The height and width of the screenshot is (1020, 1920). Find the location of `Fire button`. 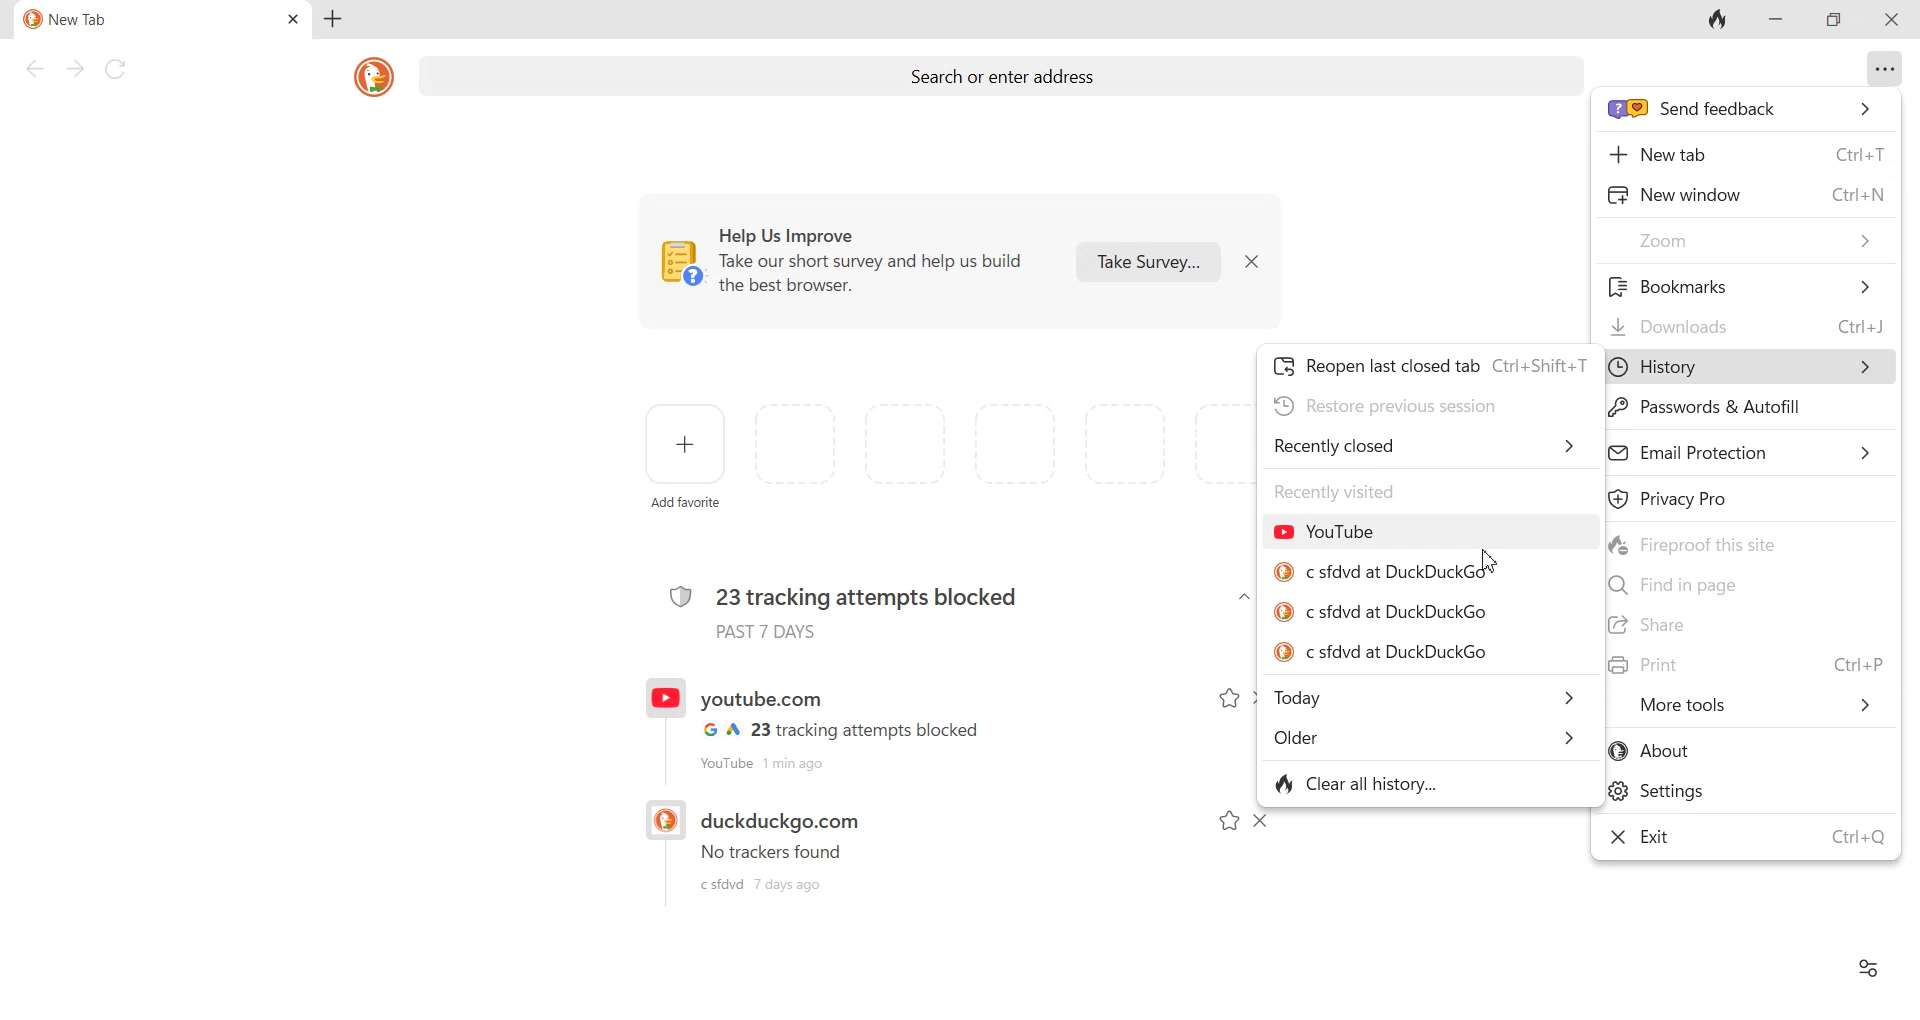

Fire button is located at coordinates (1718, 20).